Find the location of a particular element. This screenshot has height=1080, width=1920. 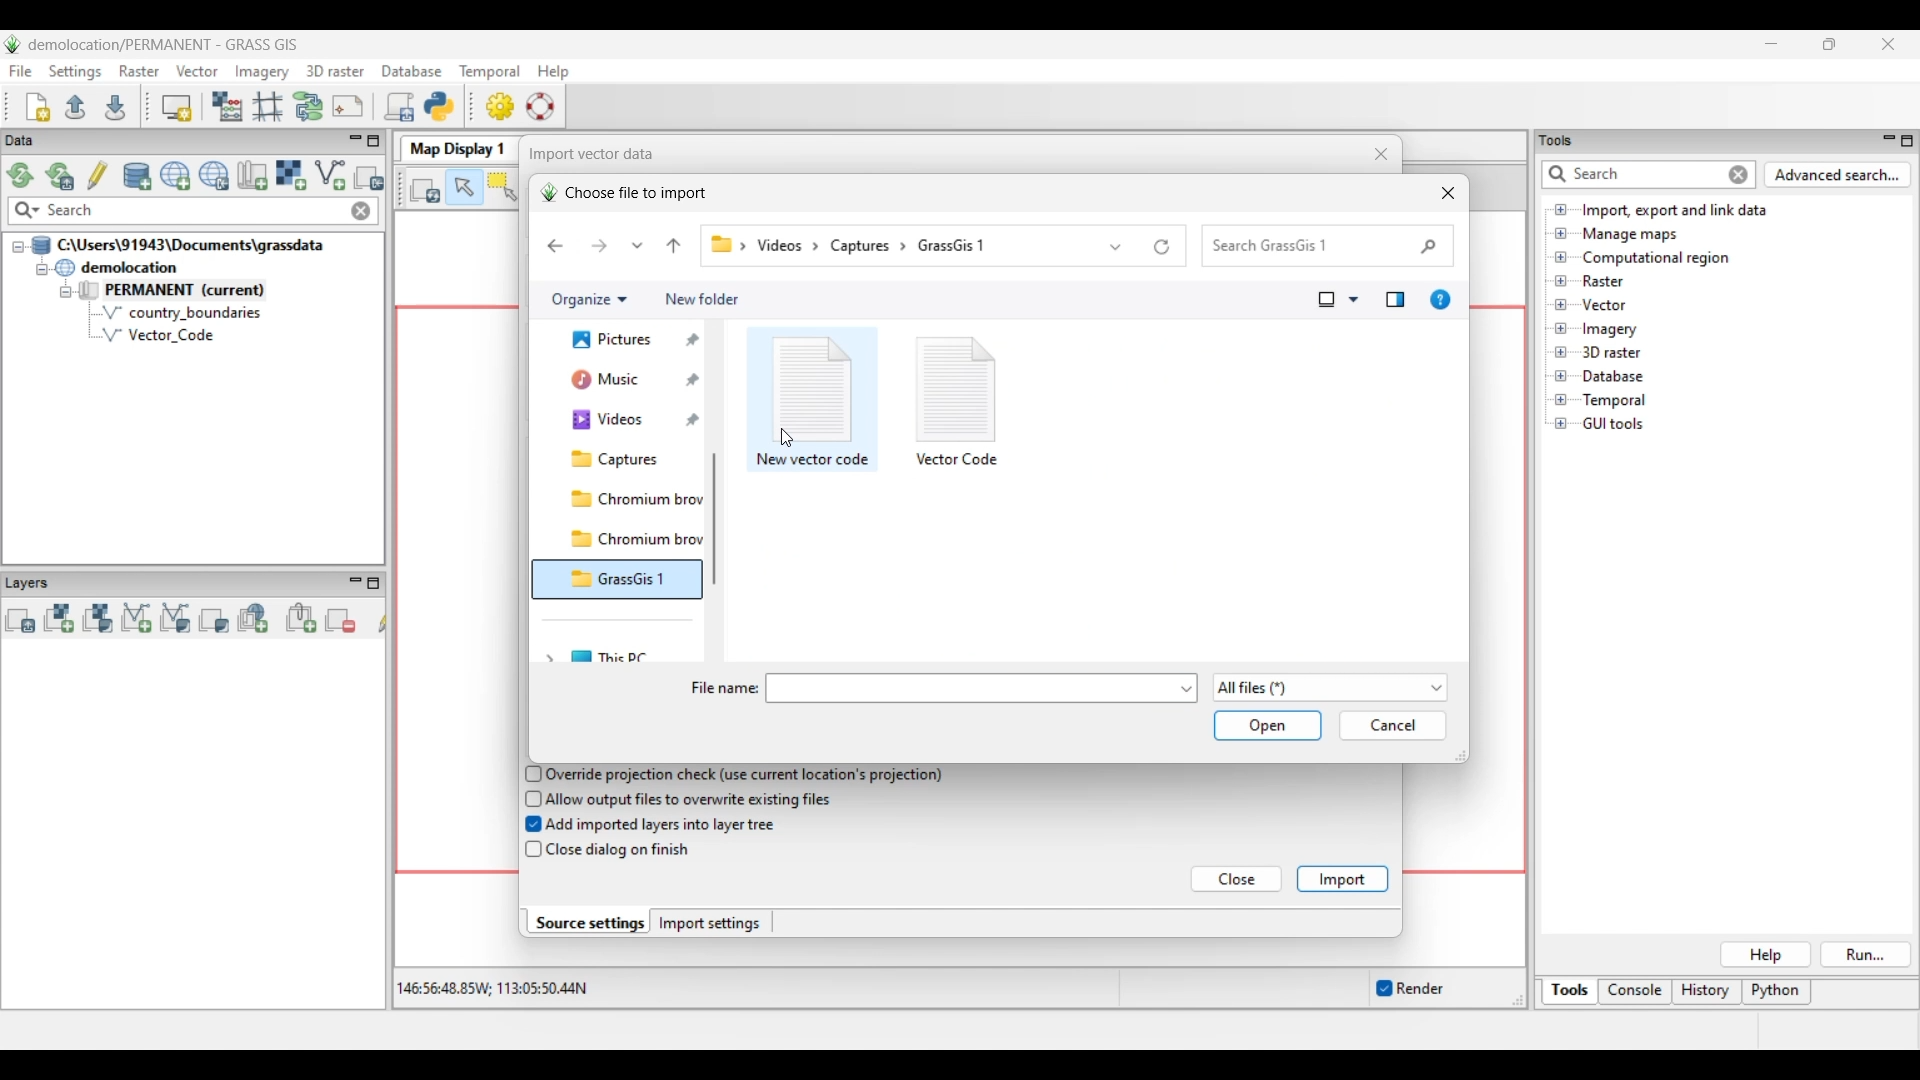

Imagery menu is located at coordinates (263, 72).